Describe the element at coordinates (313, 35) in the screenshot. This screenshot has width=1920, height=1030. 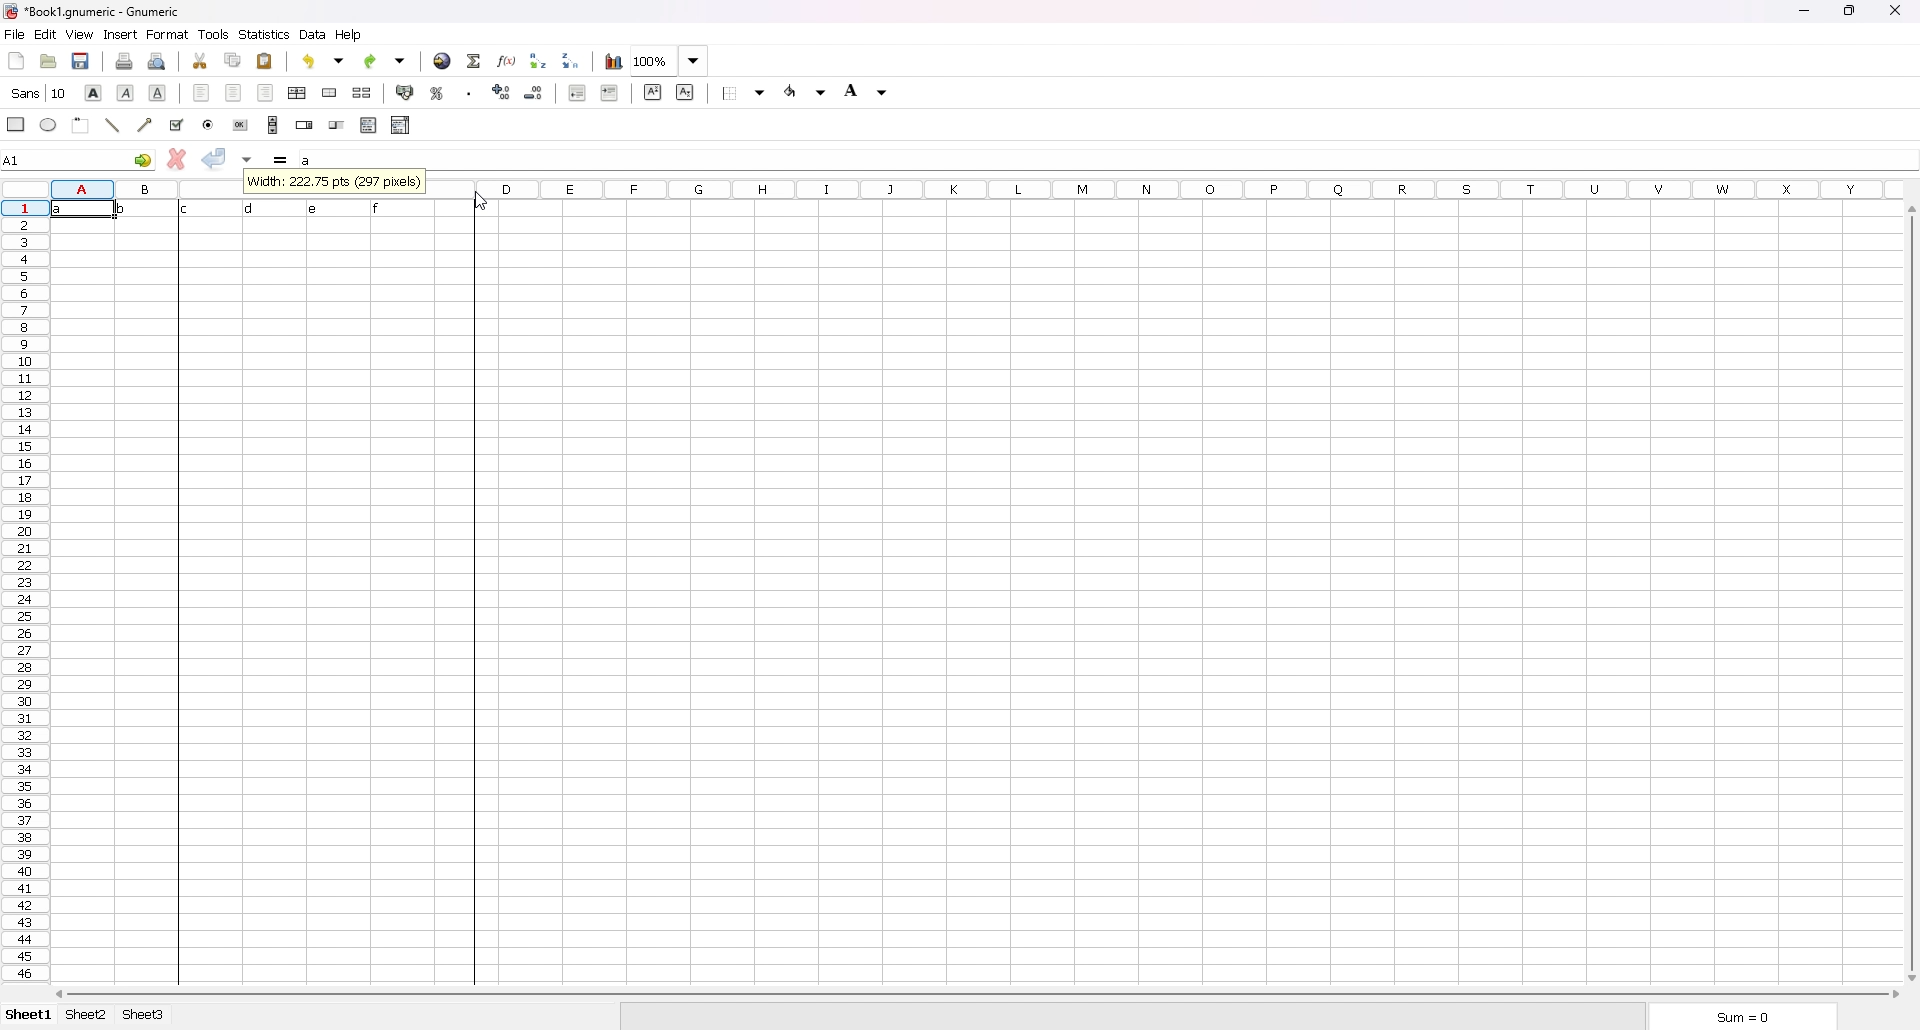
I see `data` at that location.